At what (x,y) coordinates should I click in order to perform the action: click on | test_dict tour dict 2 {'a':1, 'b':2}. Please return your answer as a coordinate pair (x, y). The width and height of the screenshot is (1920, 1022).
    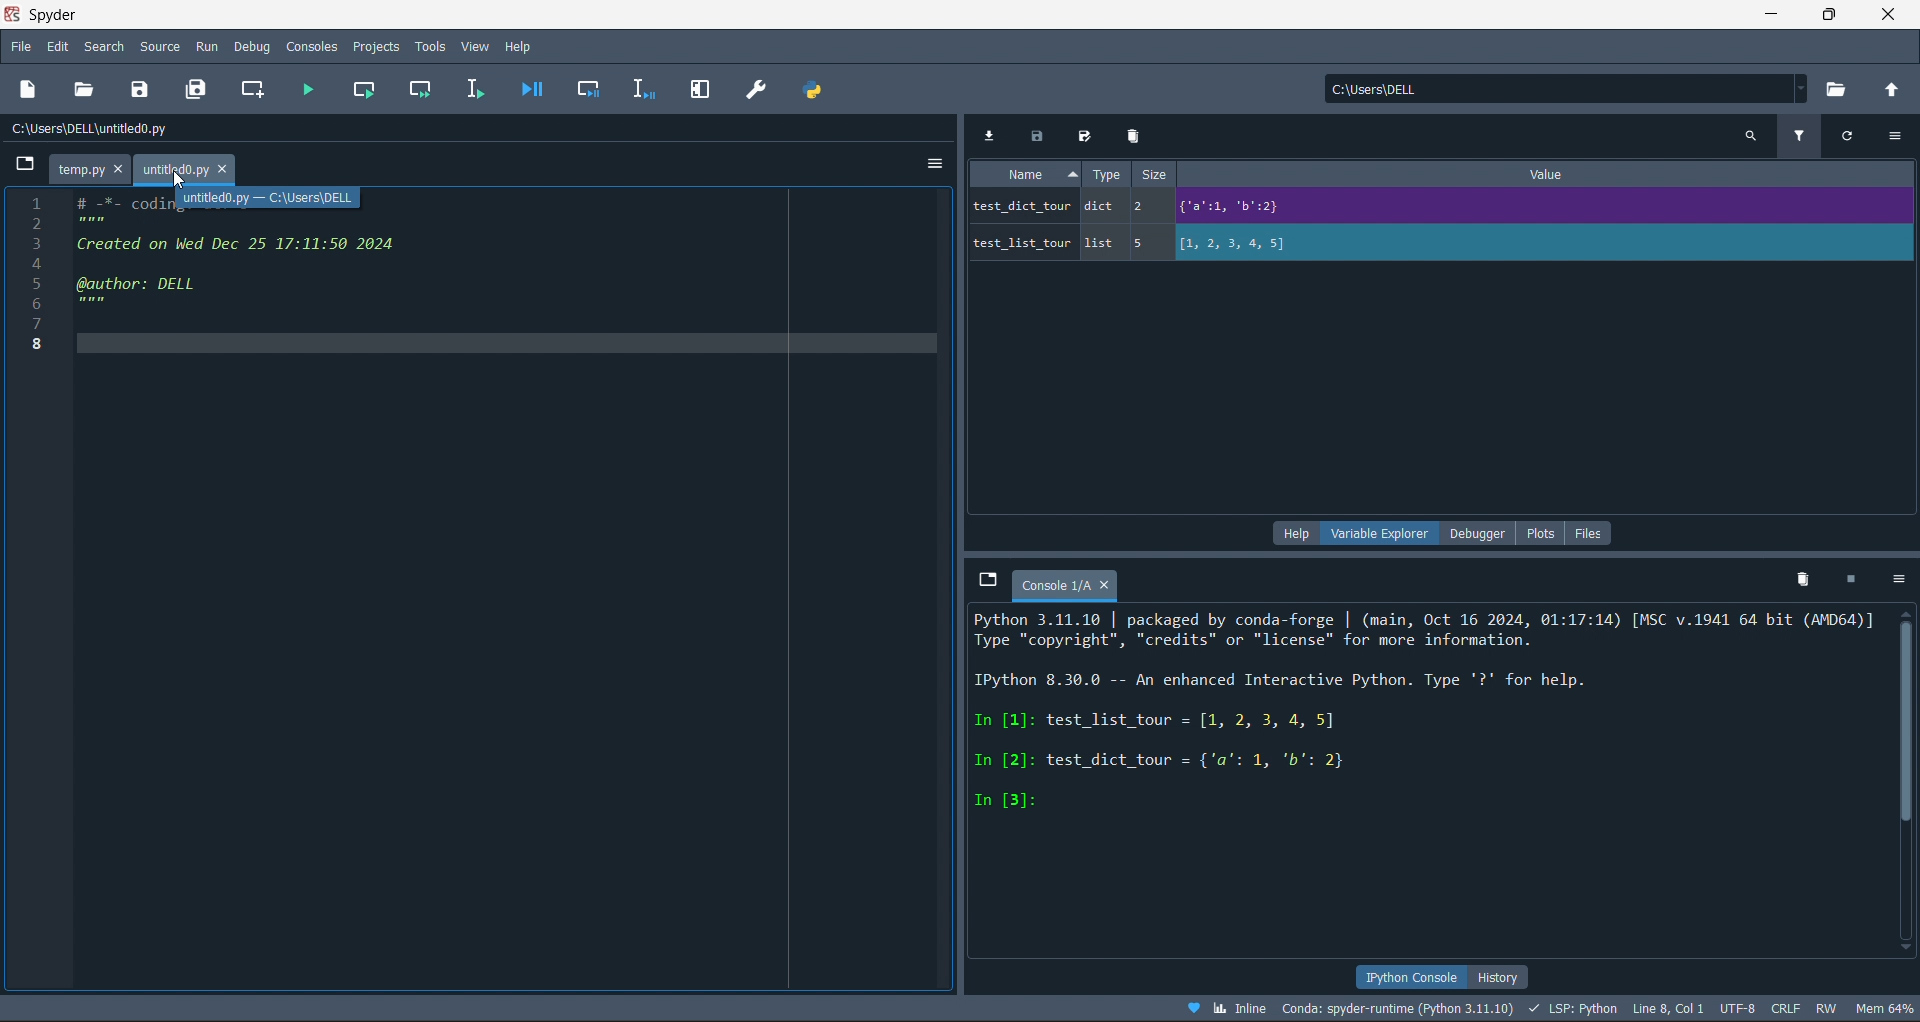
    Looking at the image, I should click on (1345, 207).